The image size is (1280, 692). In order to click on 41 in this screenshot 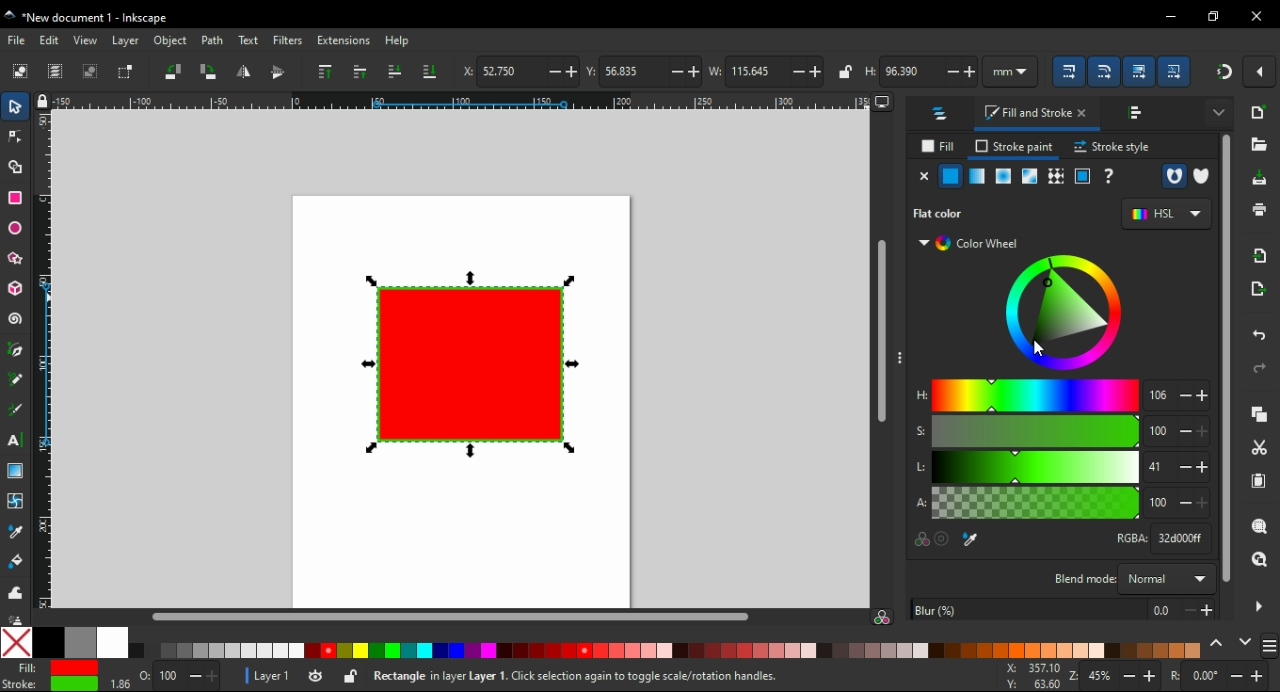, I will do `click(1159, 467)`.